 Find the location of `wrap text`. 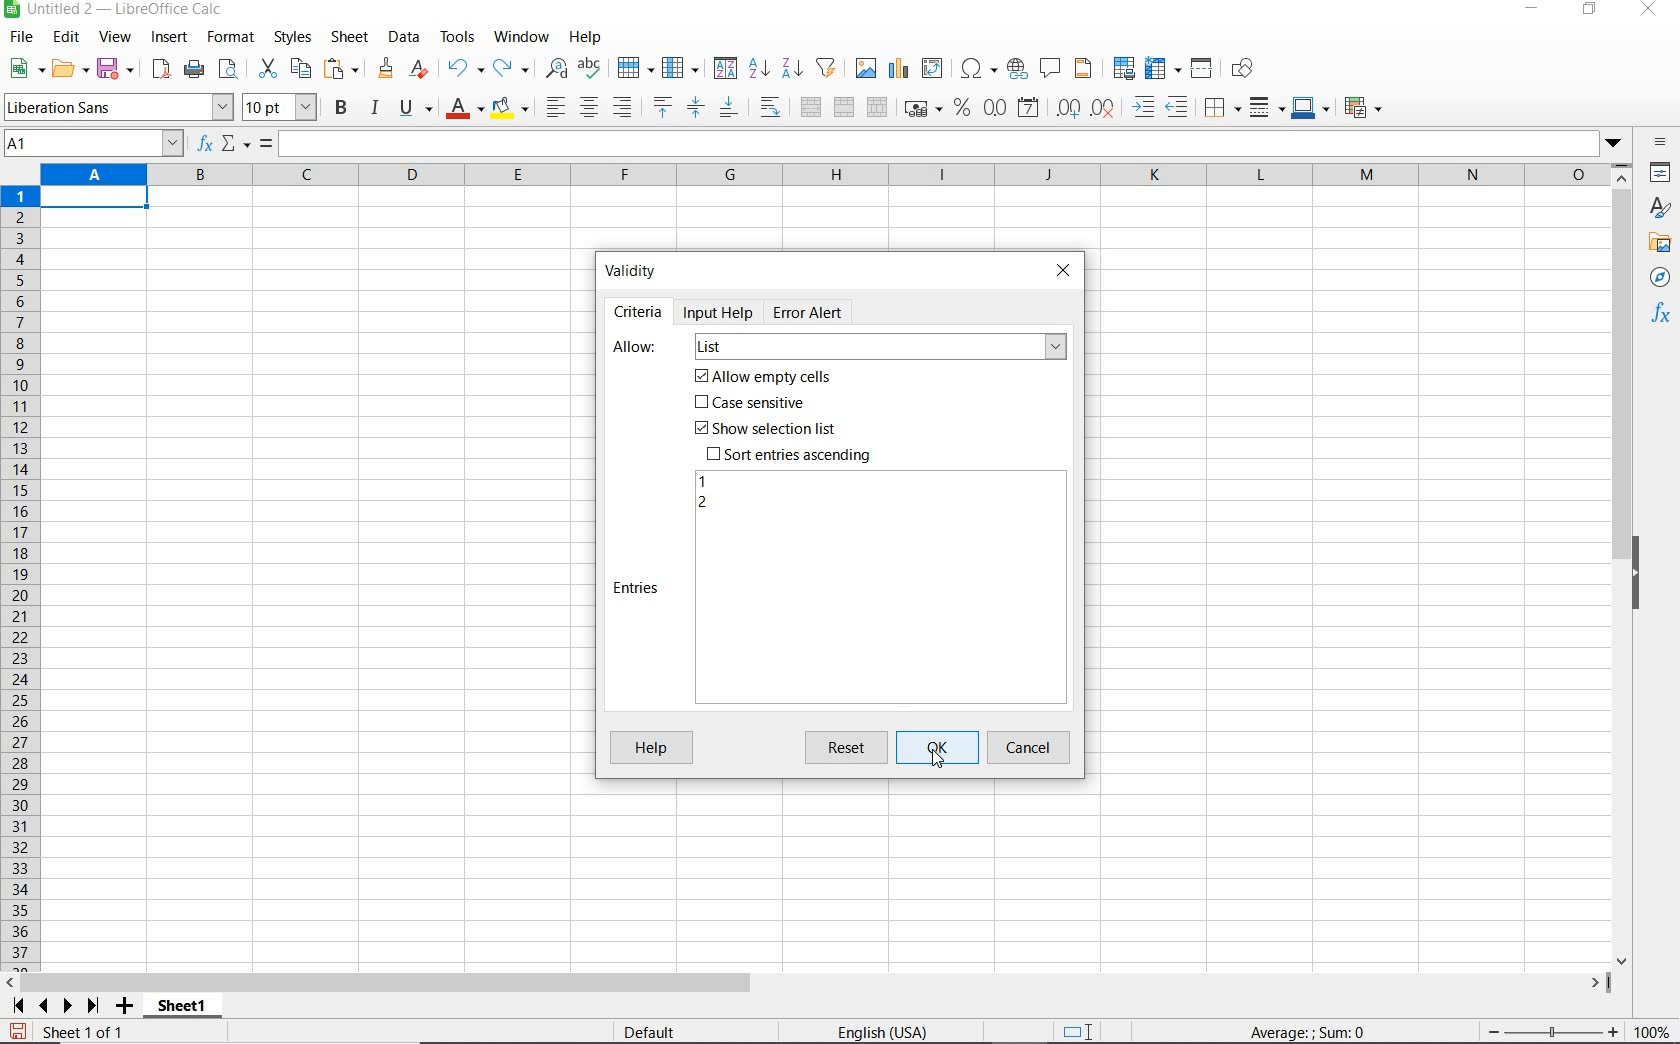

wrap text is located at coordinates (773, 106).